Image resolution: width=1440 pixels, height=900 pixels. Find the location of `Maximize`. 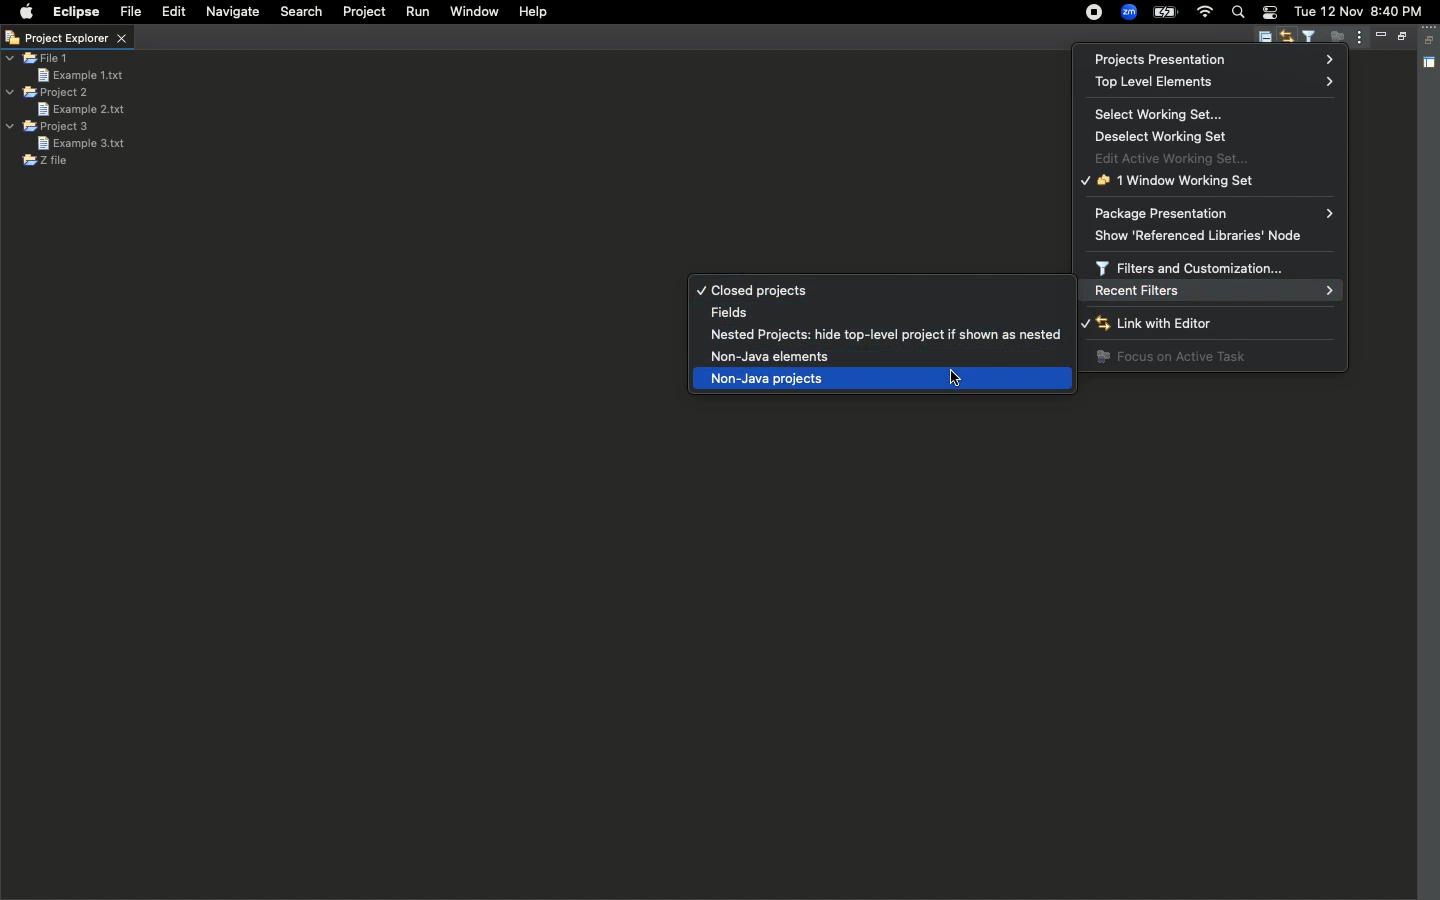

Maximize is located at coordinates (1400, 38).